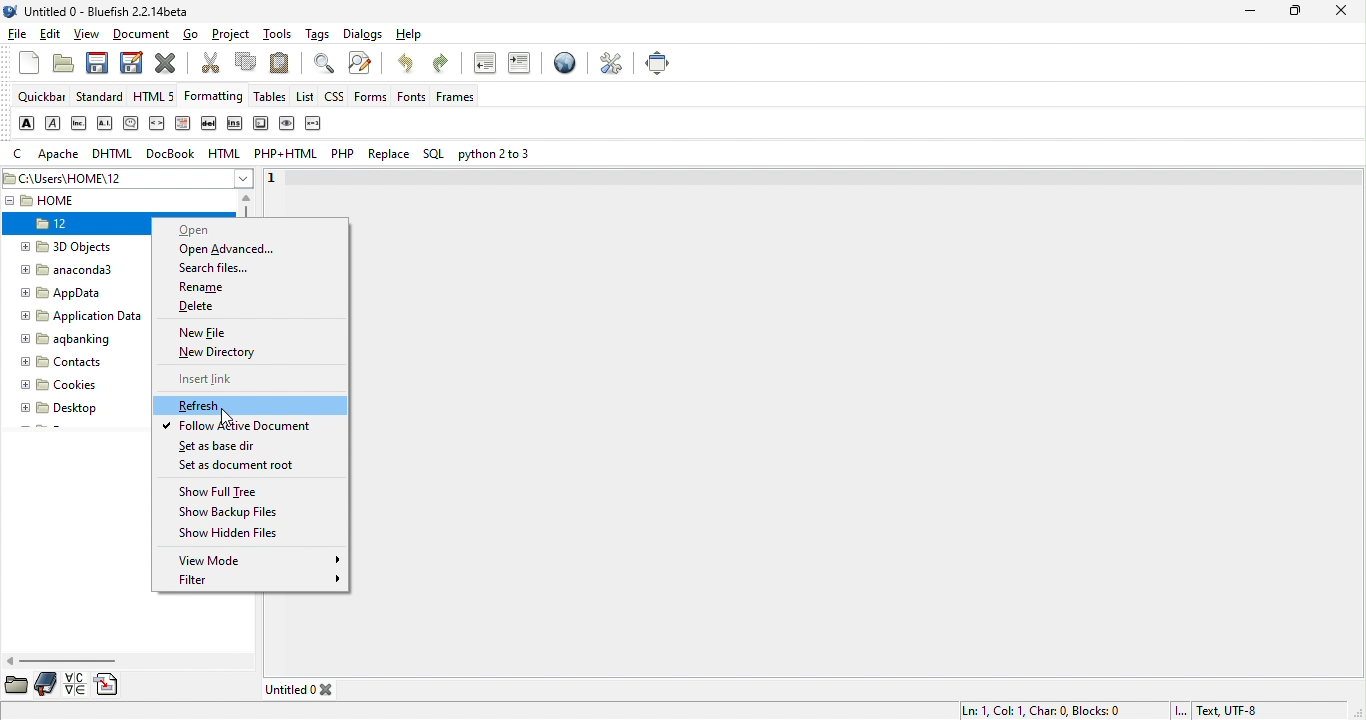 The image size is (1366, 720). What do you see at coordinates (1346, 12) in the screenshot?
I see `close` at bounding box center [1346, 12].